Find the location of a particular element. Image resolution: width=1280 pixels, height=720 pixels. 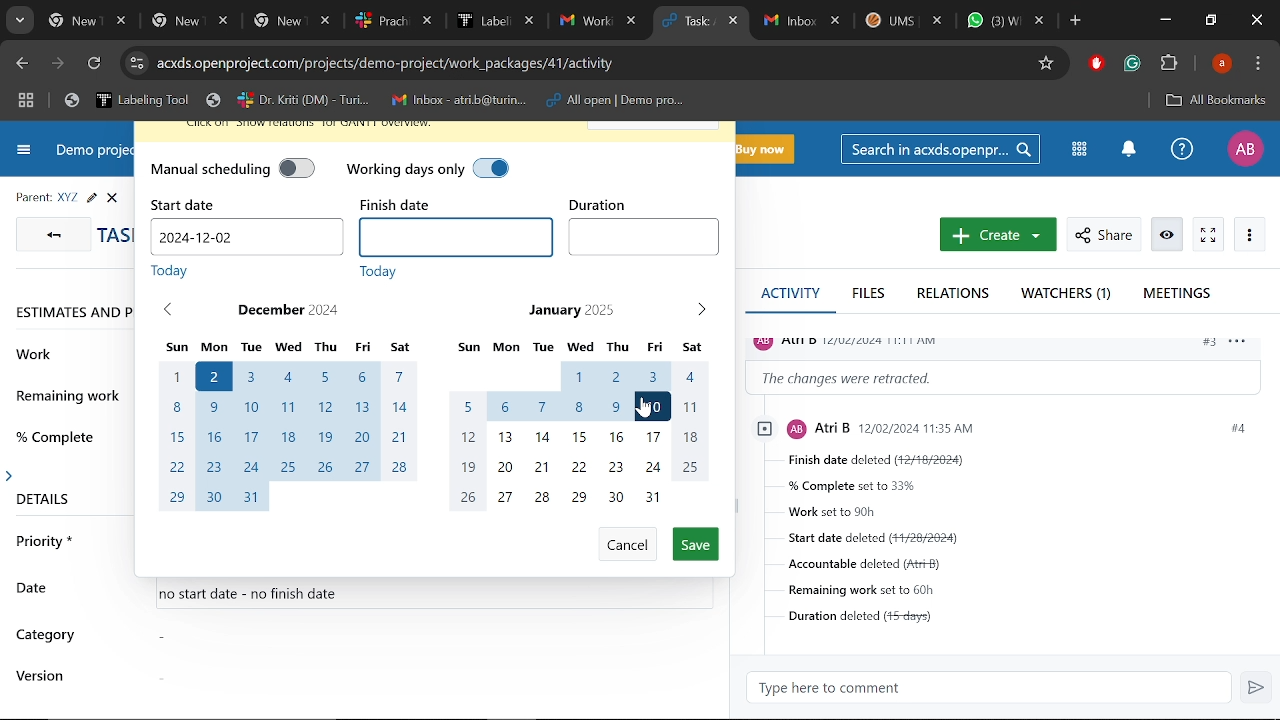

Finish date is located at coordinates (455, 237).